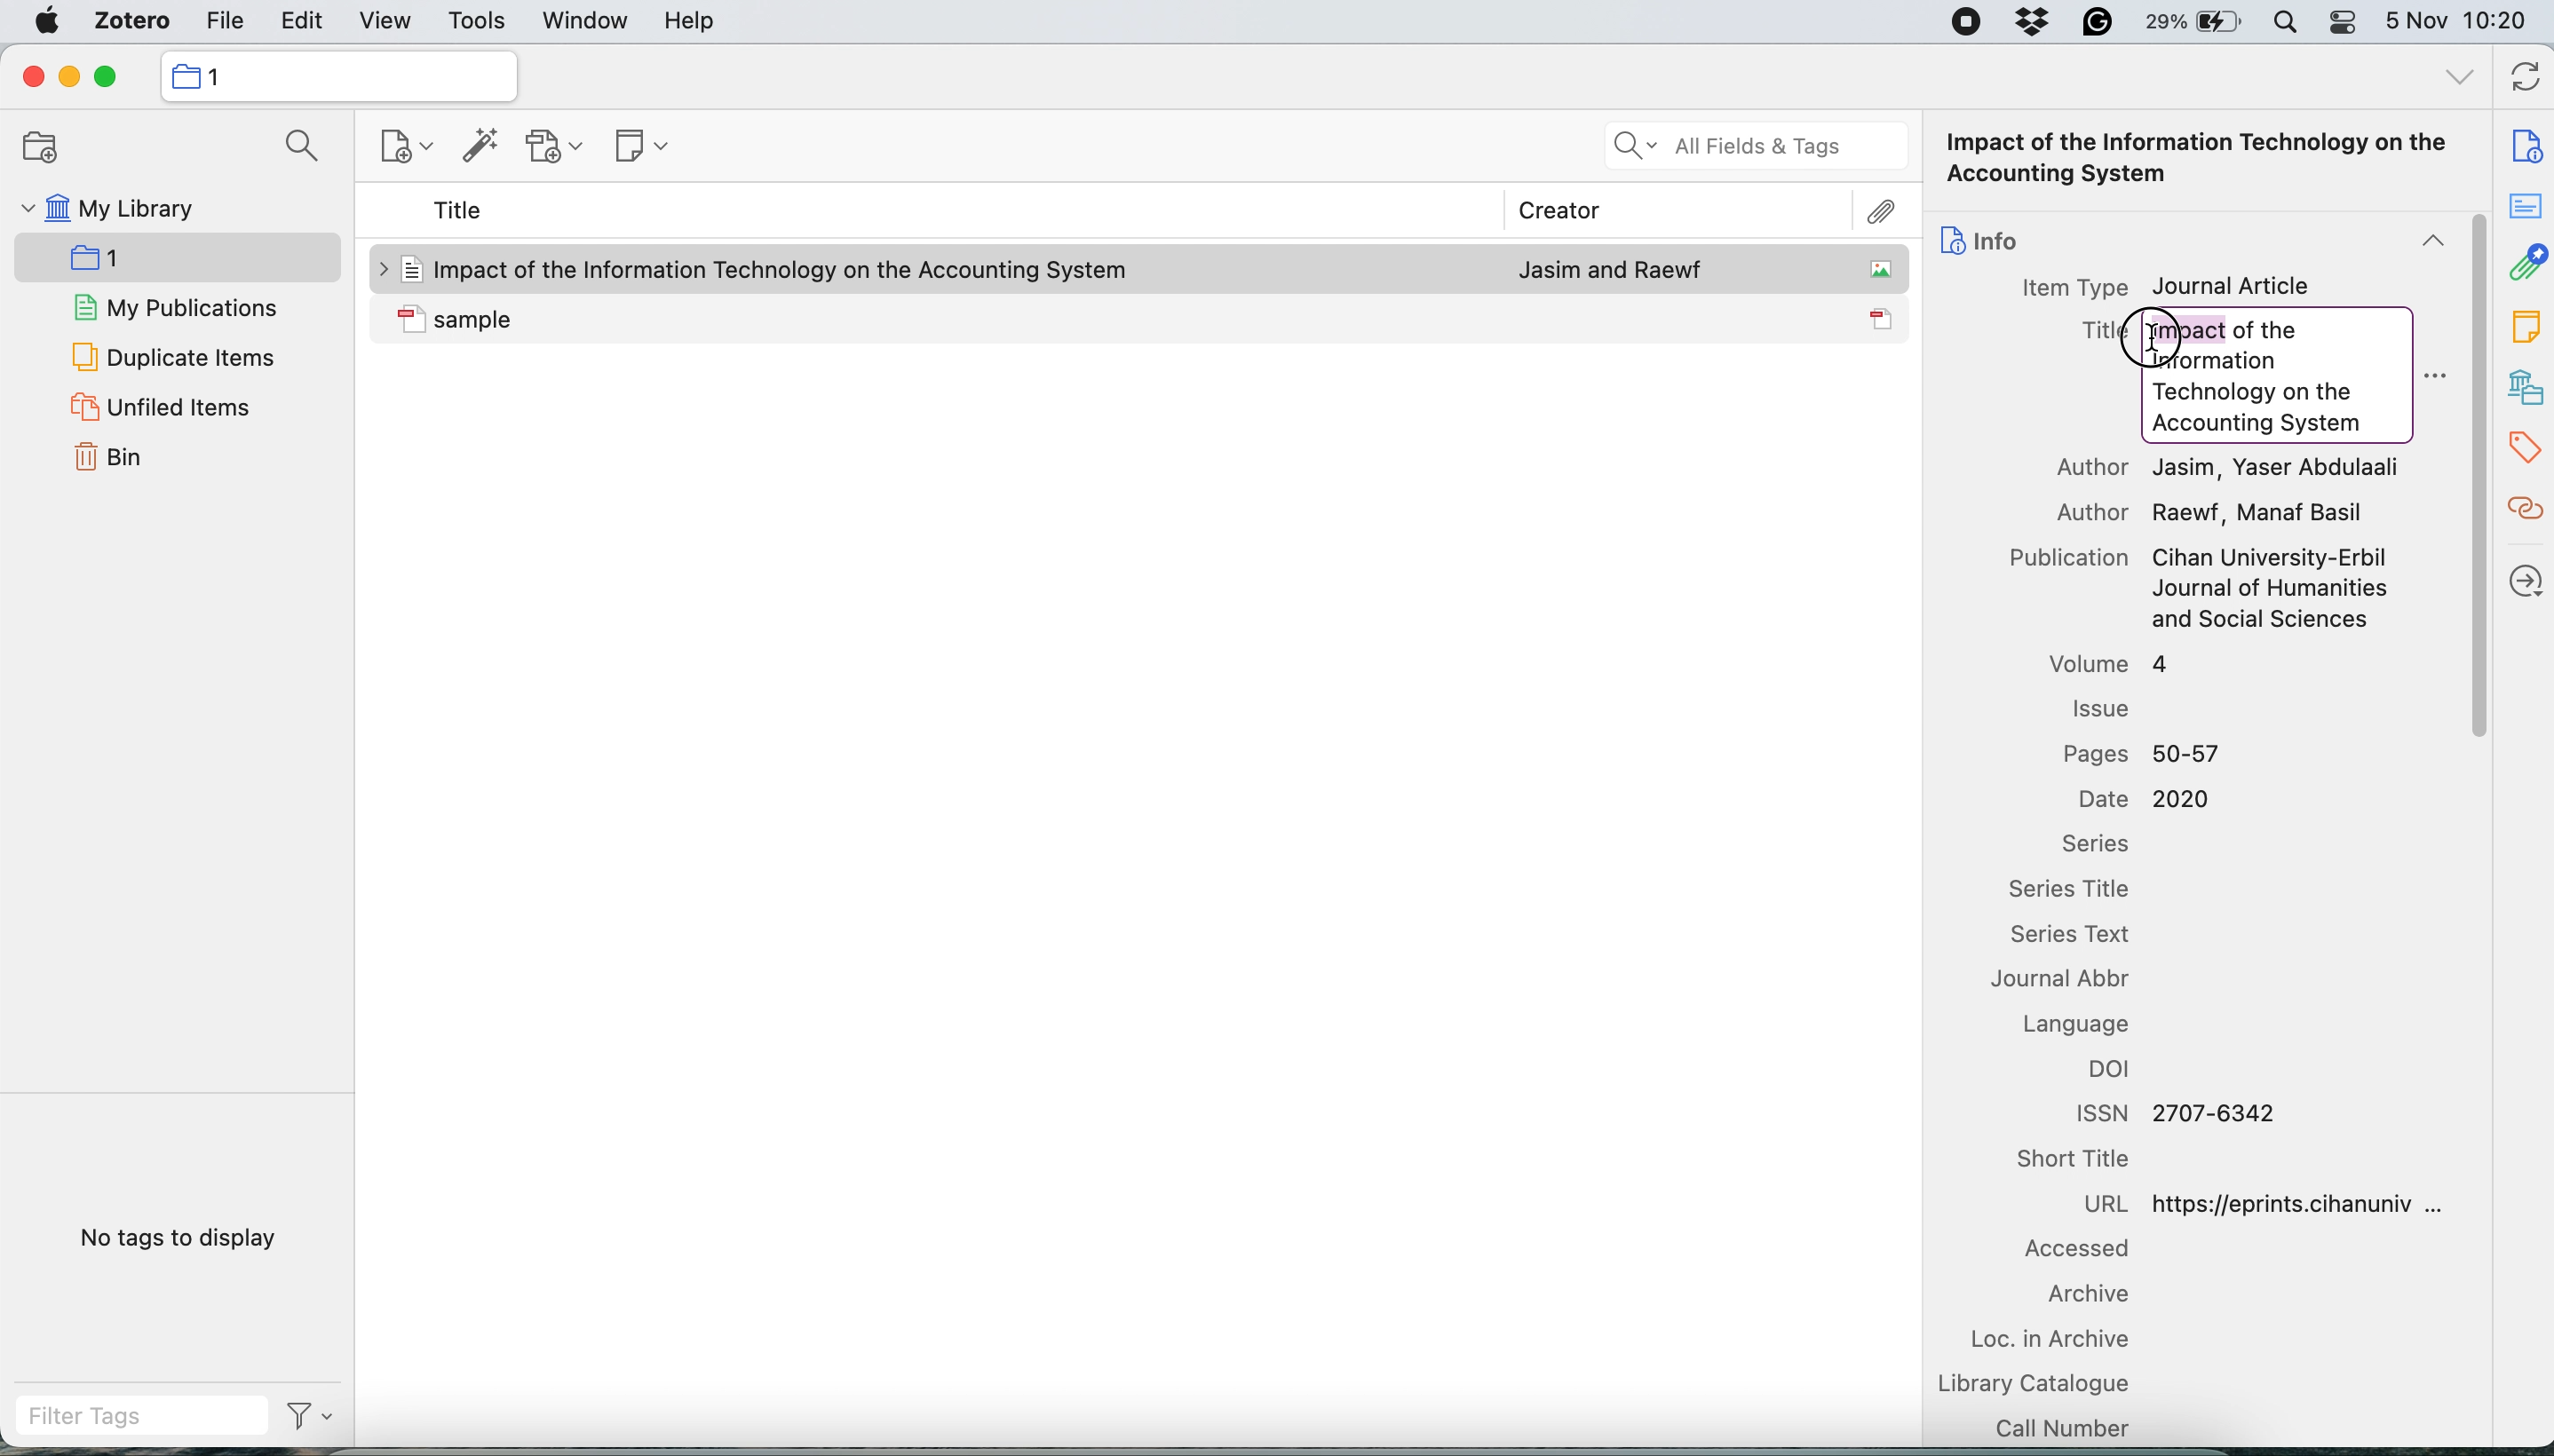 Image resolution: width=2554 pixels, height=1456 pixels. I want to click on journal abbr, so click(2071, 979).